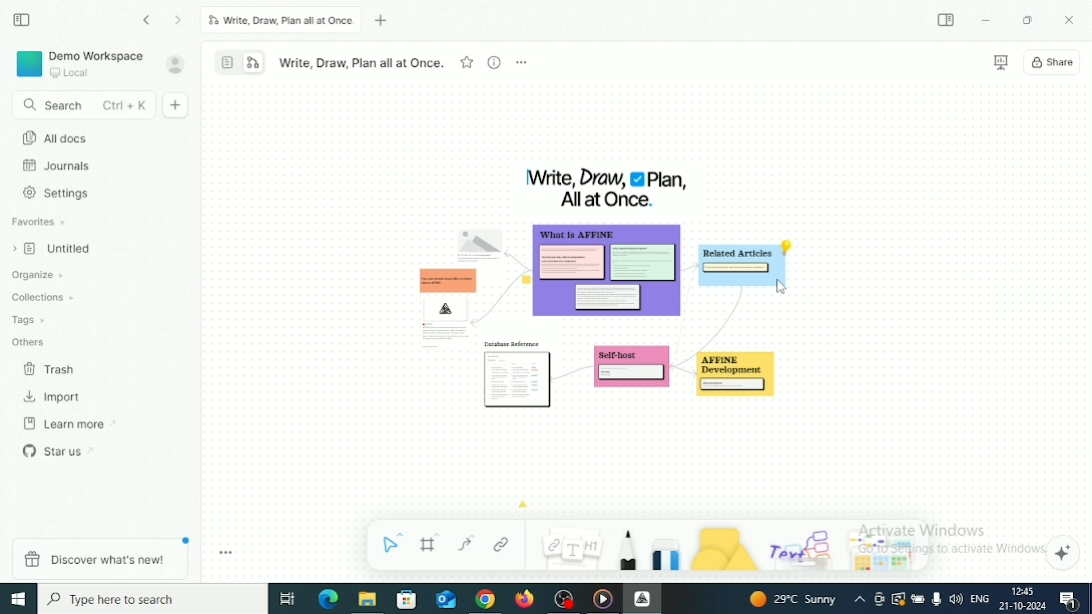 This screenshot has width=1092, height=614. I want to click on Expand sidebar, so click(947, 20).